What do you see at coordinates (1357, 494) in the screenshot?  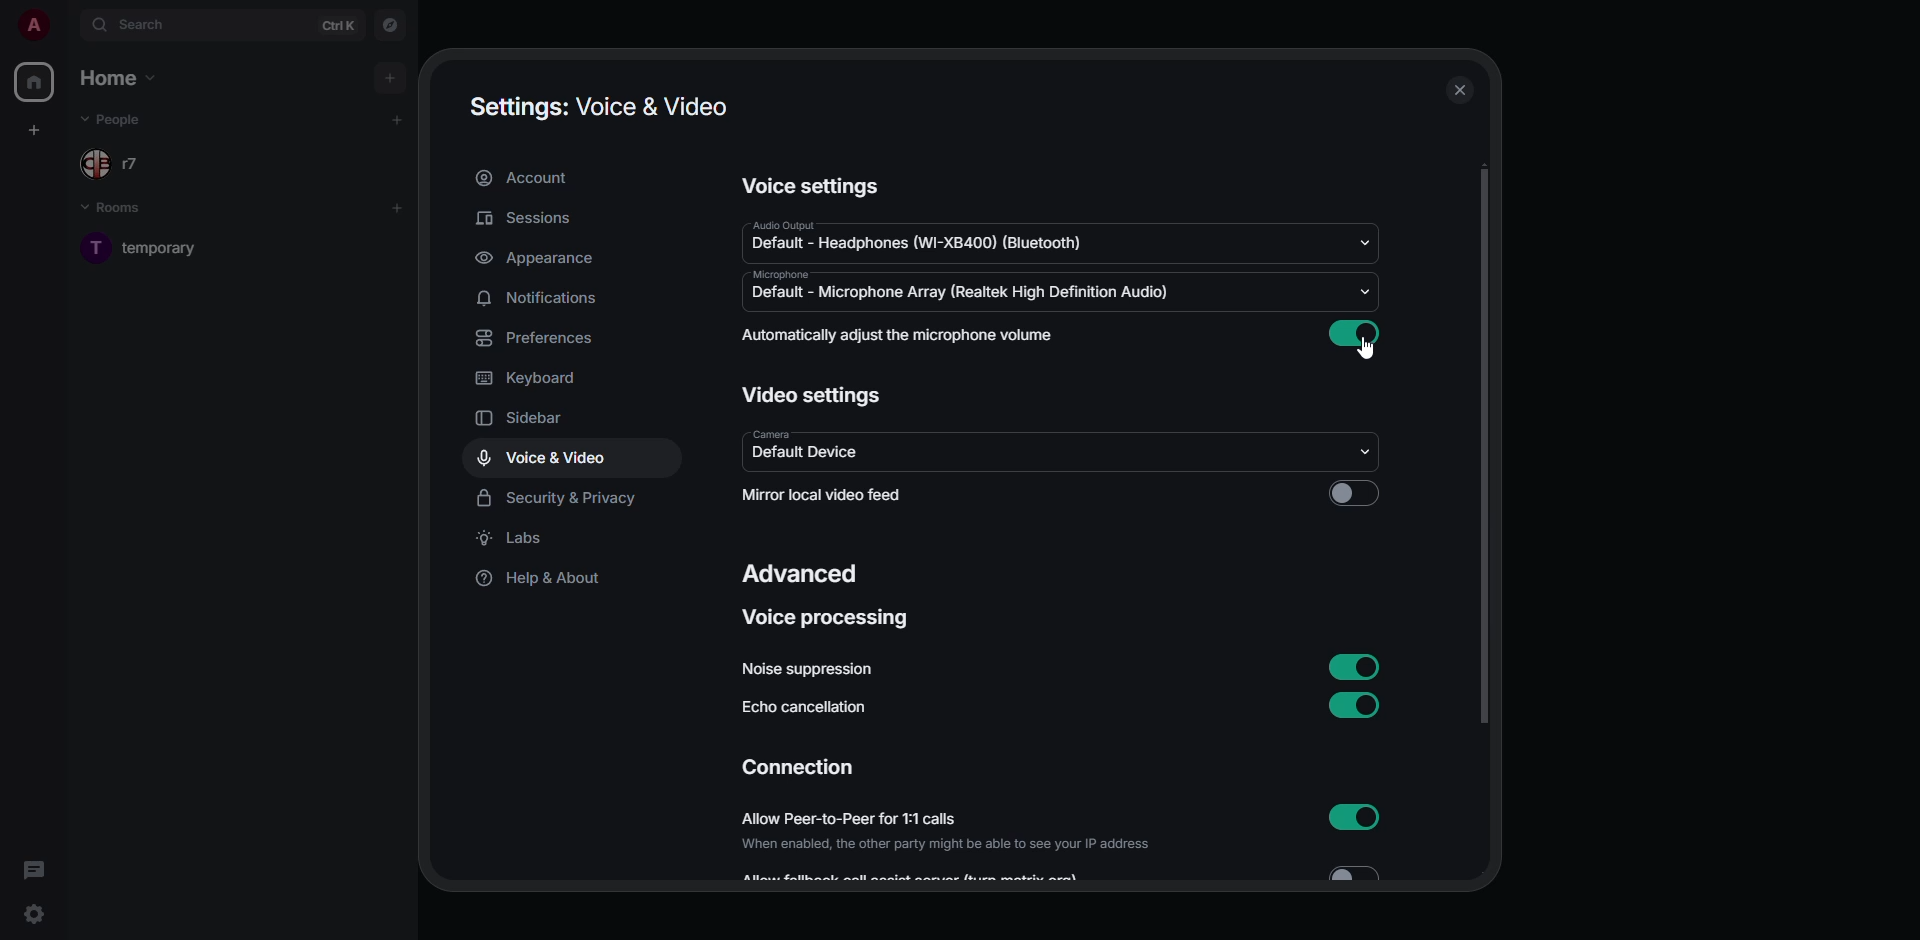 I see `click to enable` at bounding box center [1357, 494].